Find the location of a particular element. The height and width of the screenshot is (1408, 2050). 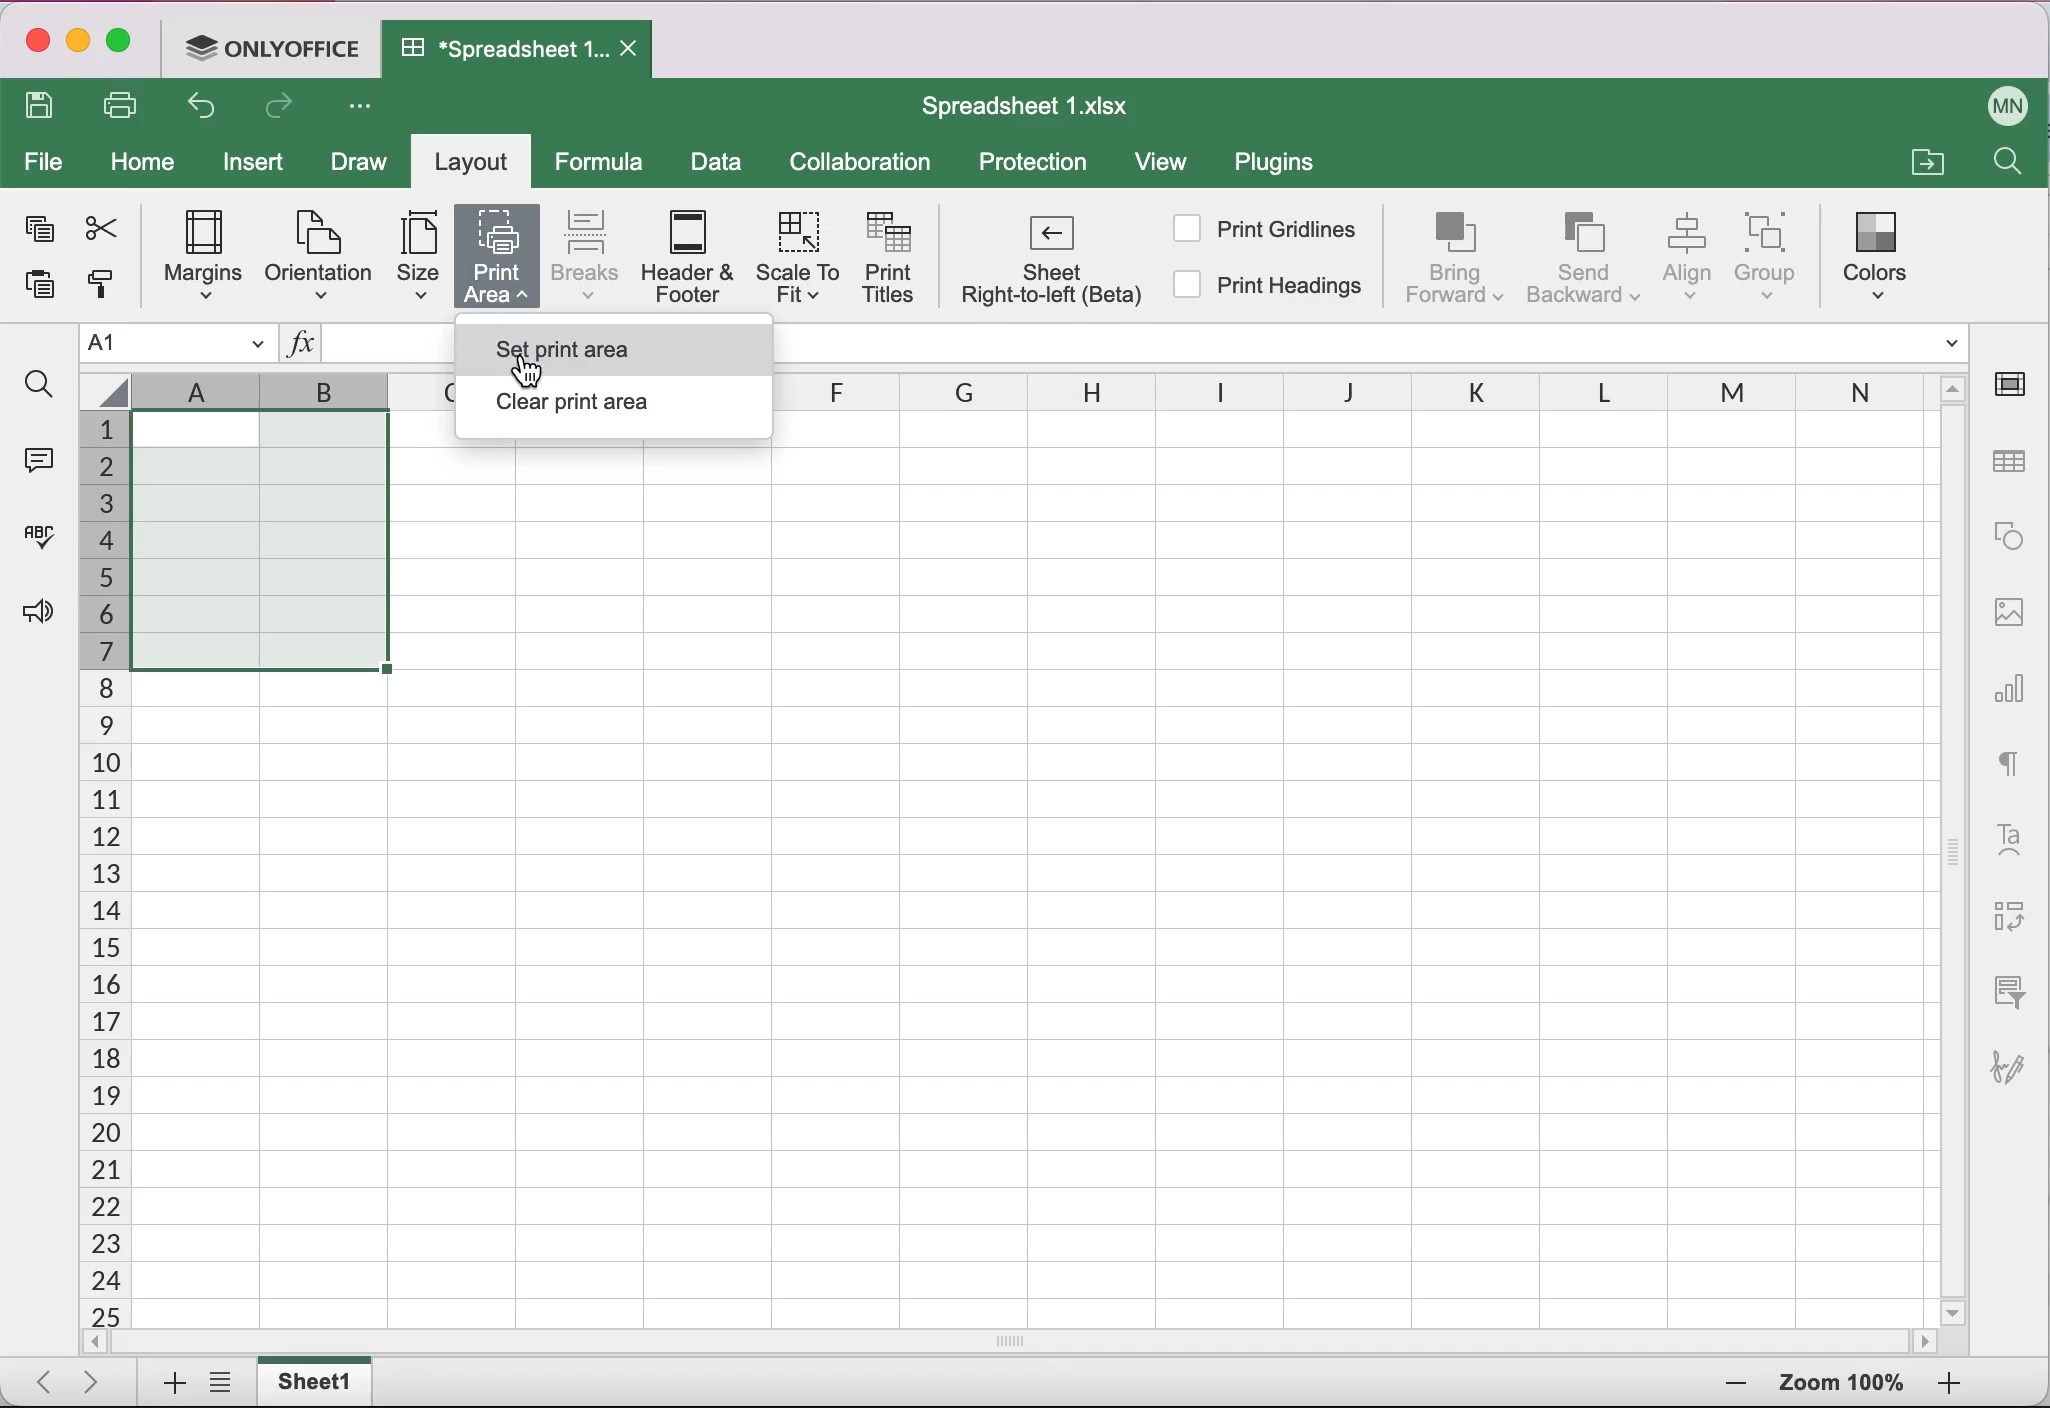

insert is located at coordinates (259, 167).